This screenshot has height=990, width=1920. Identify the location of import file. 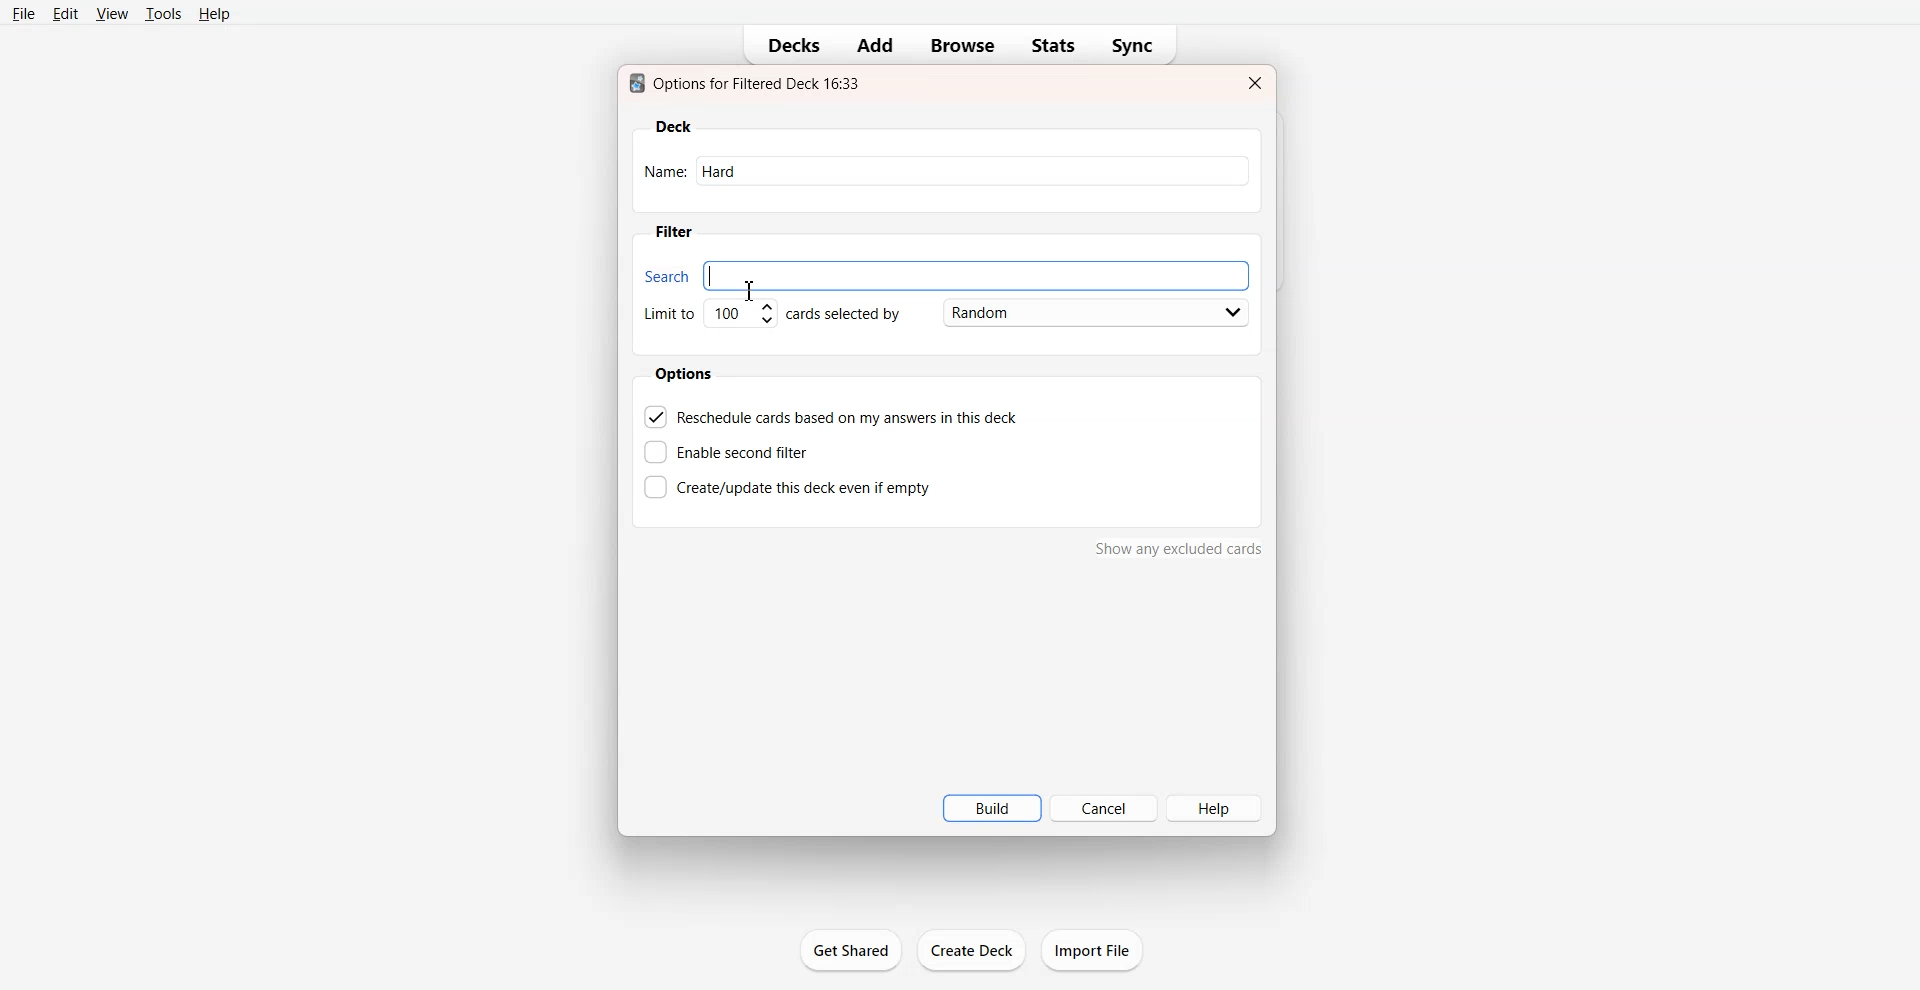
(1100, 949).